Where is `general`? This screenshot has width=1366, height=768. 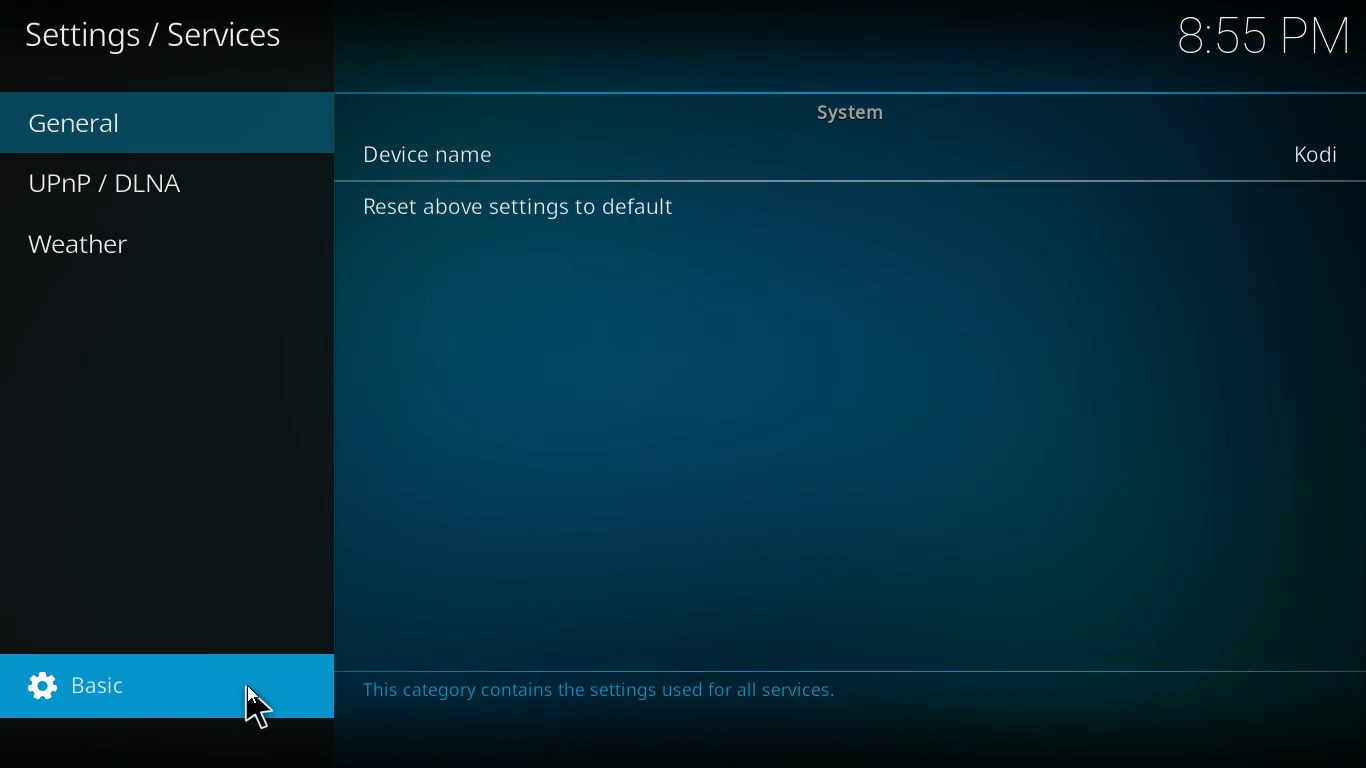
general is located at coordinates (91, 121).